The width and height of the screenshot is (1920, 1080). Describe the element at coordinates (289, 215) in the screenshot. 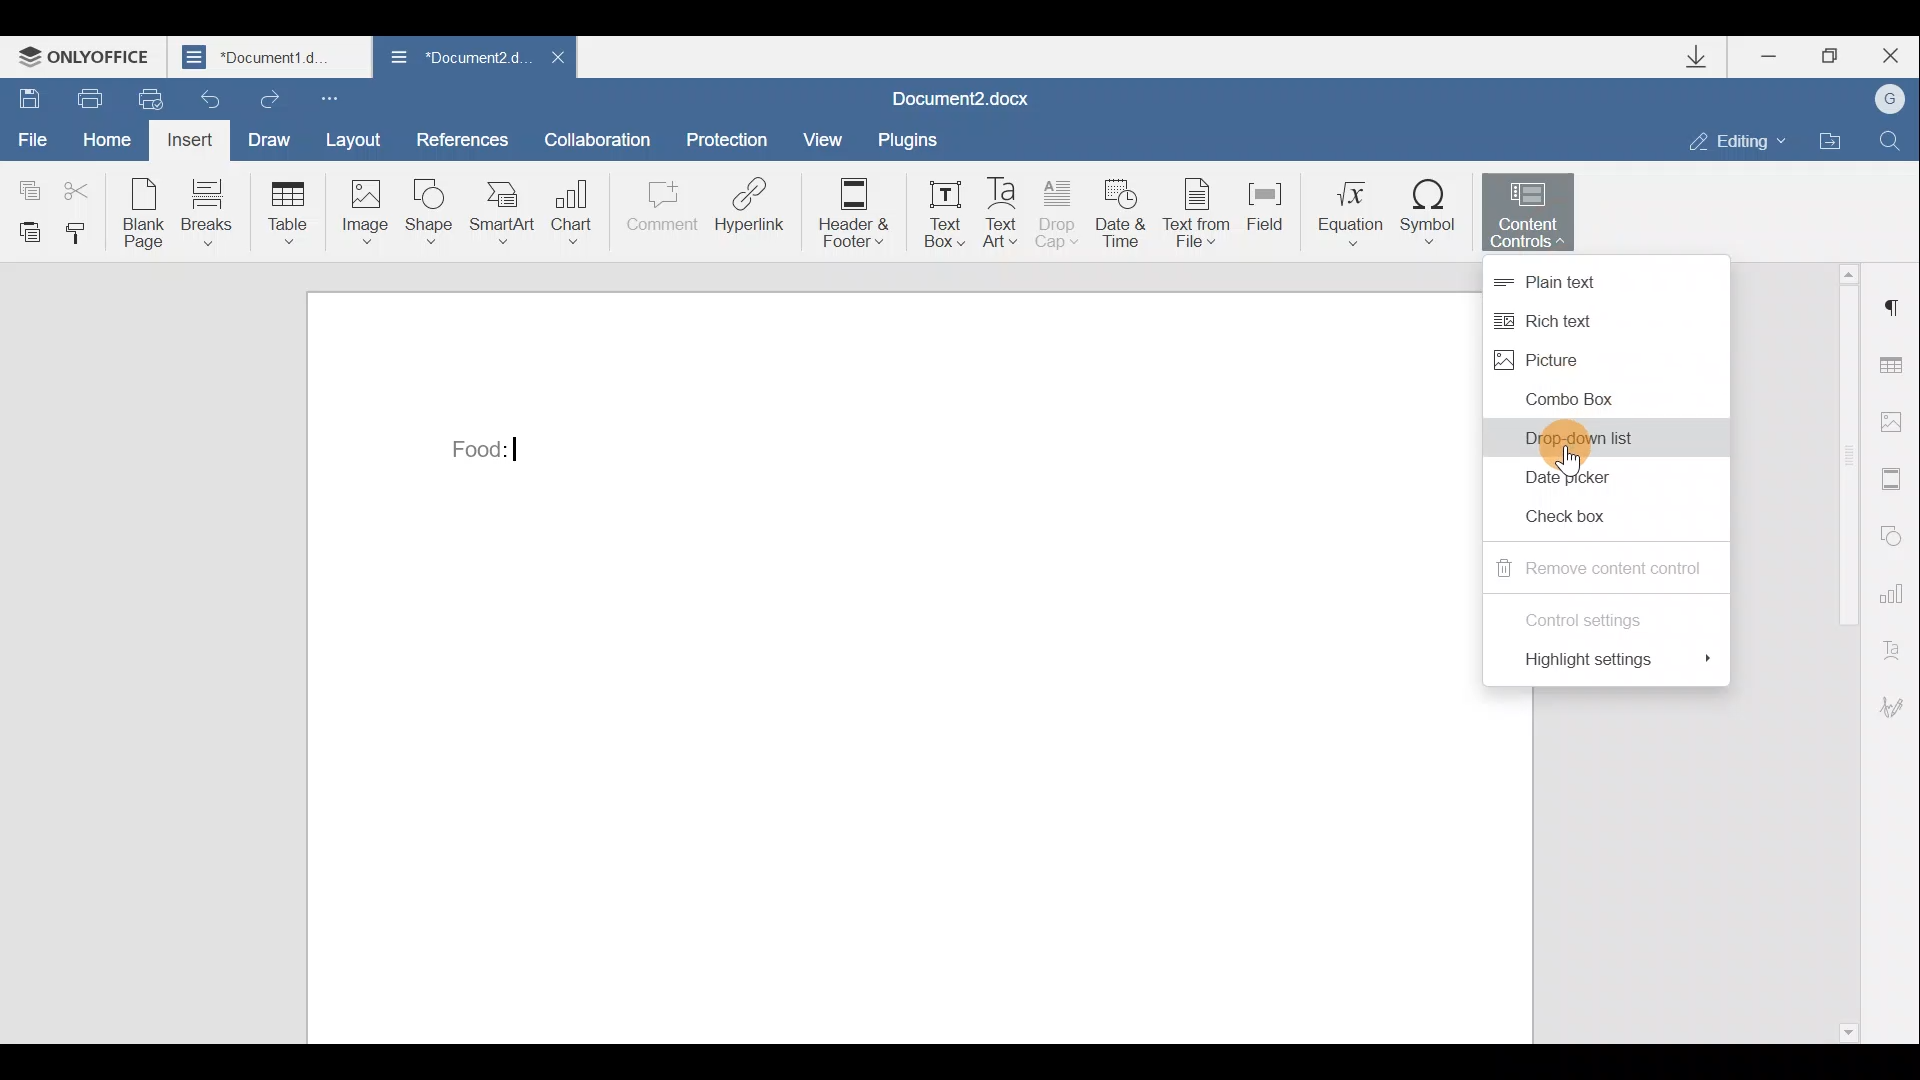

I see `Table` at that location.